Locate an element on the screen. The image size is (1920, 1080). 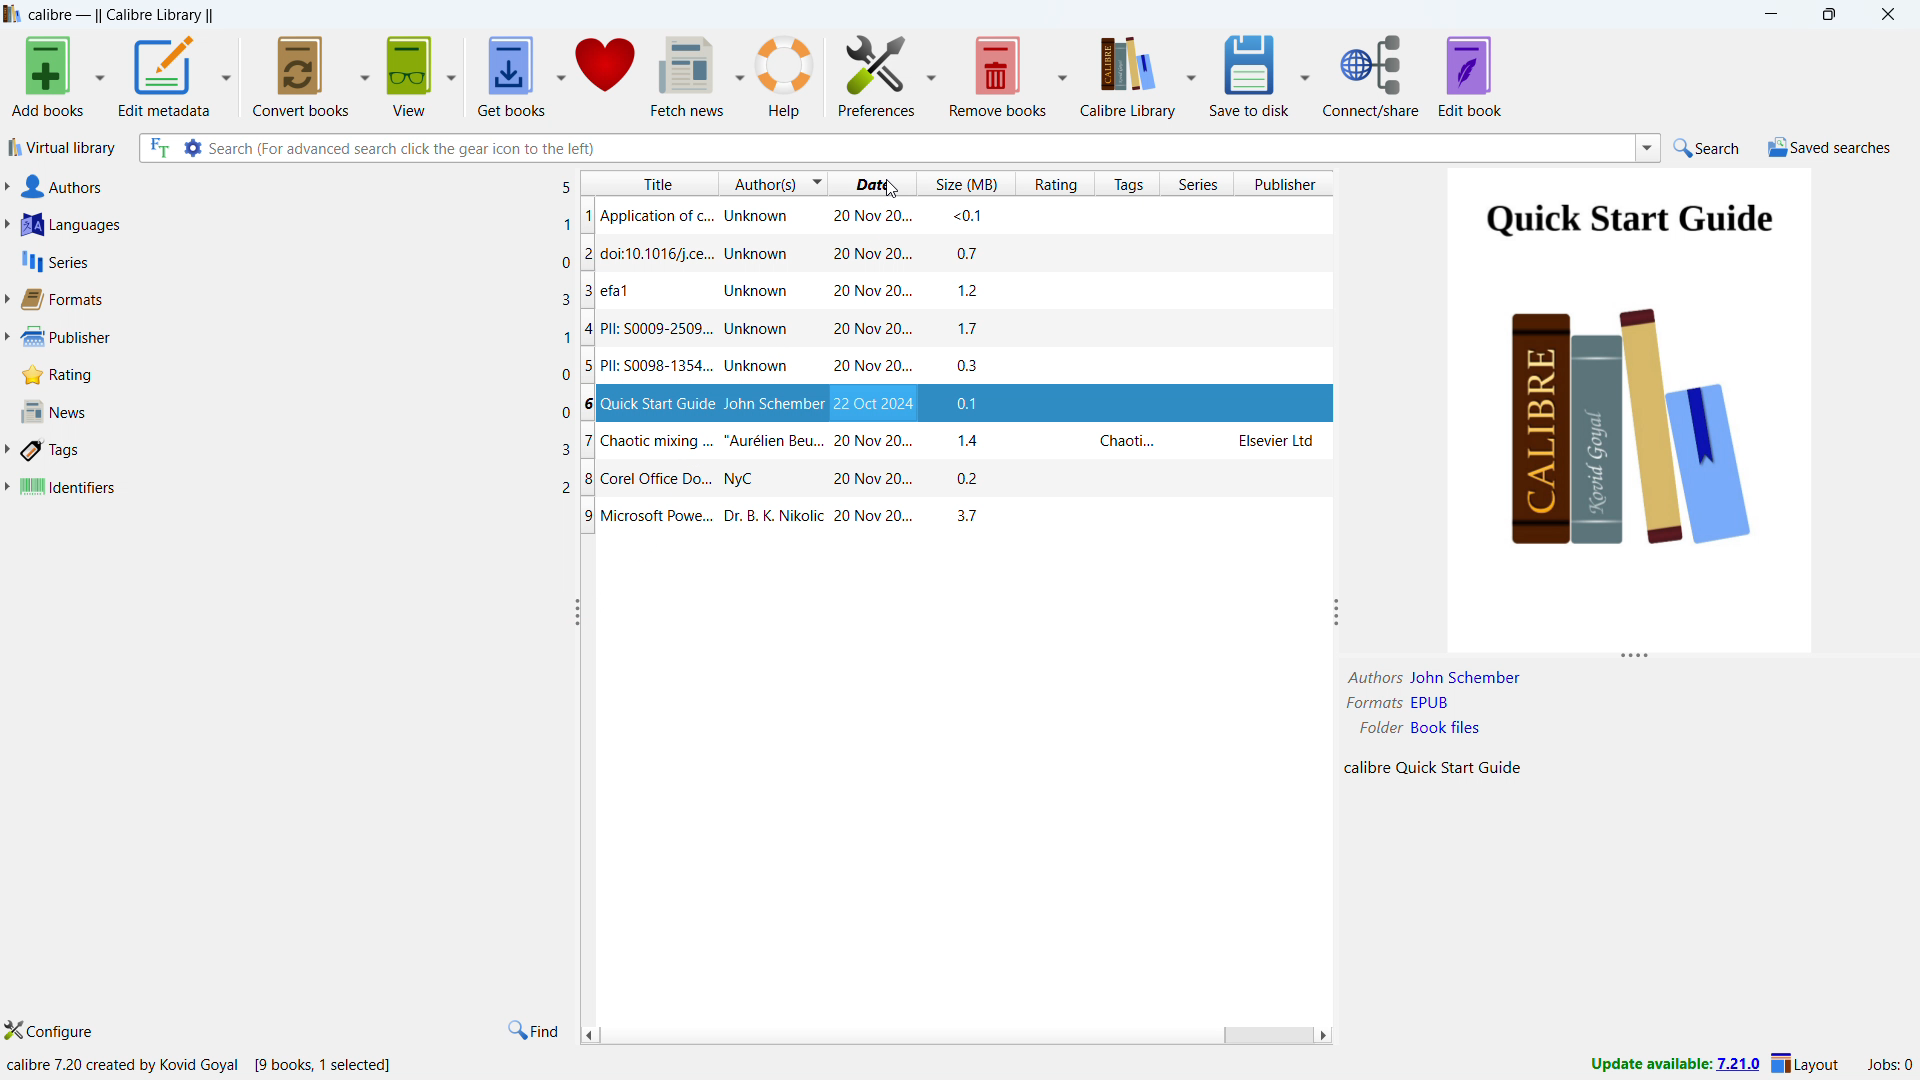
20 Nov 20.. is located at coordinates (873, 292).